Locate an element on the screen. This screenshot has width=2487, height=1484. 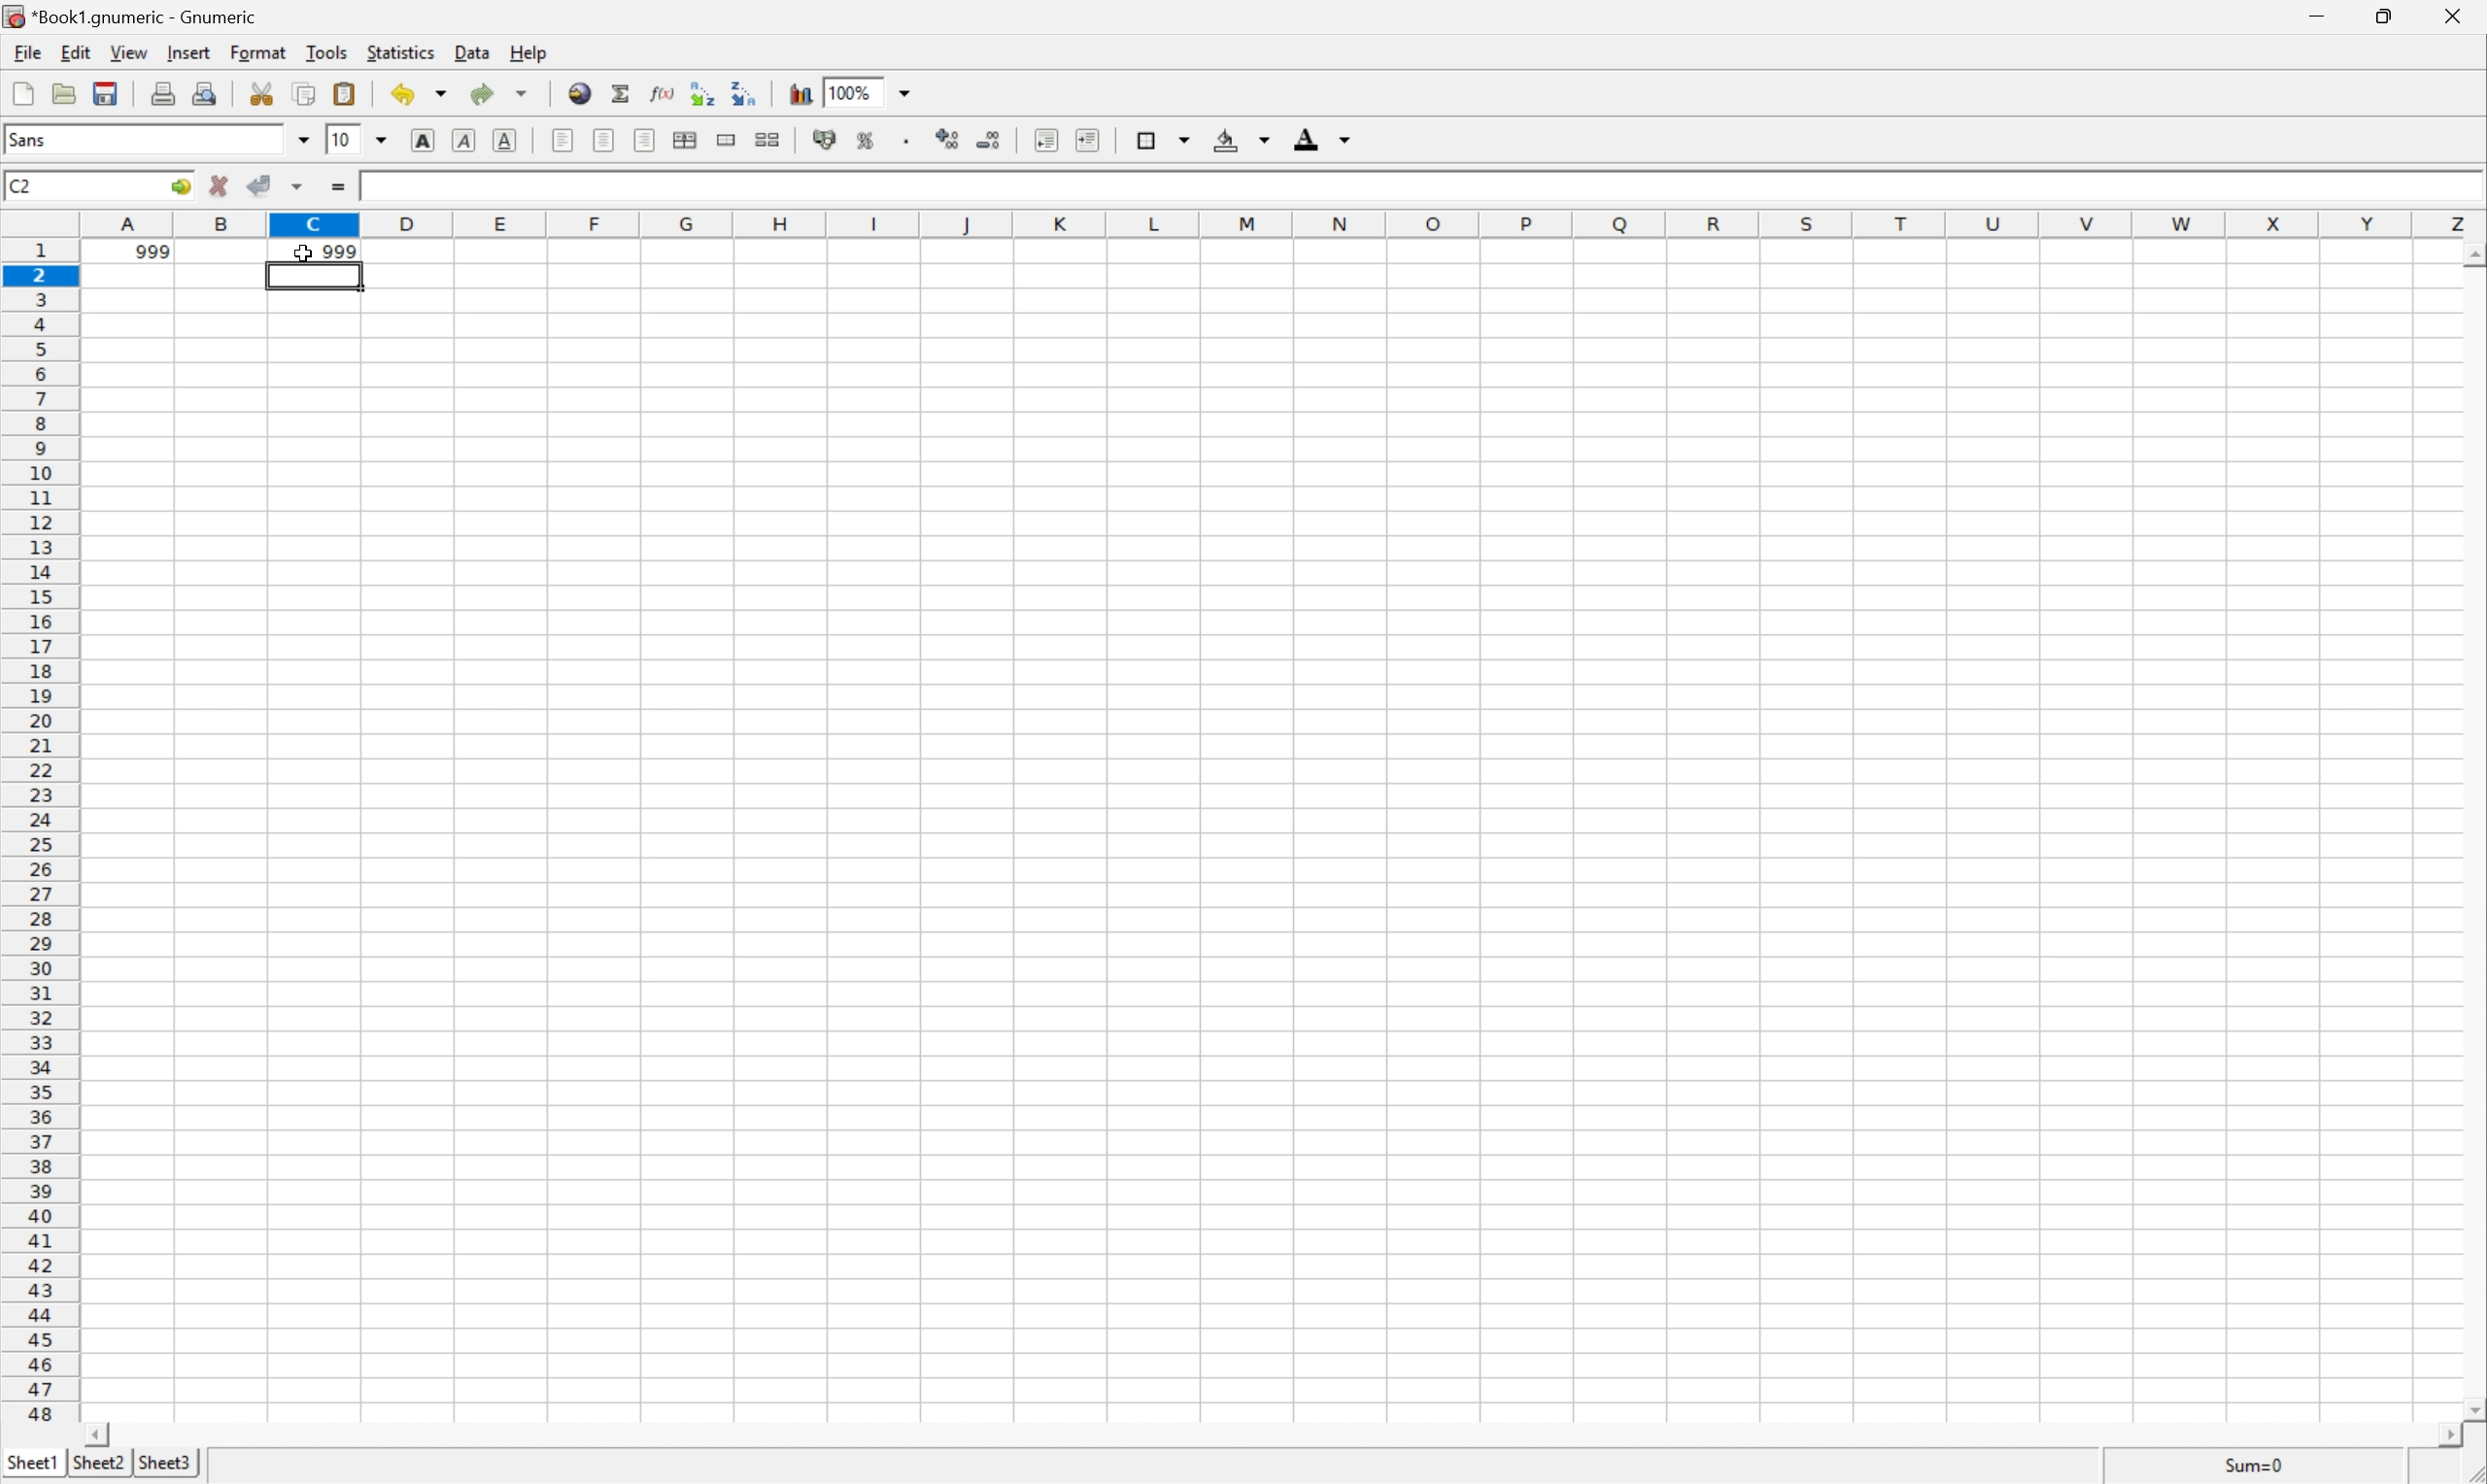
redo is located at coordinates (499, 92).